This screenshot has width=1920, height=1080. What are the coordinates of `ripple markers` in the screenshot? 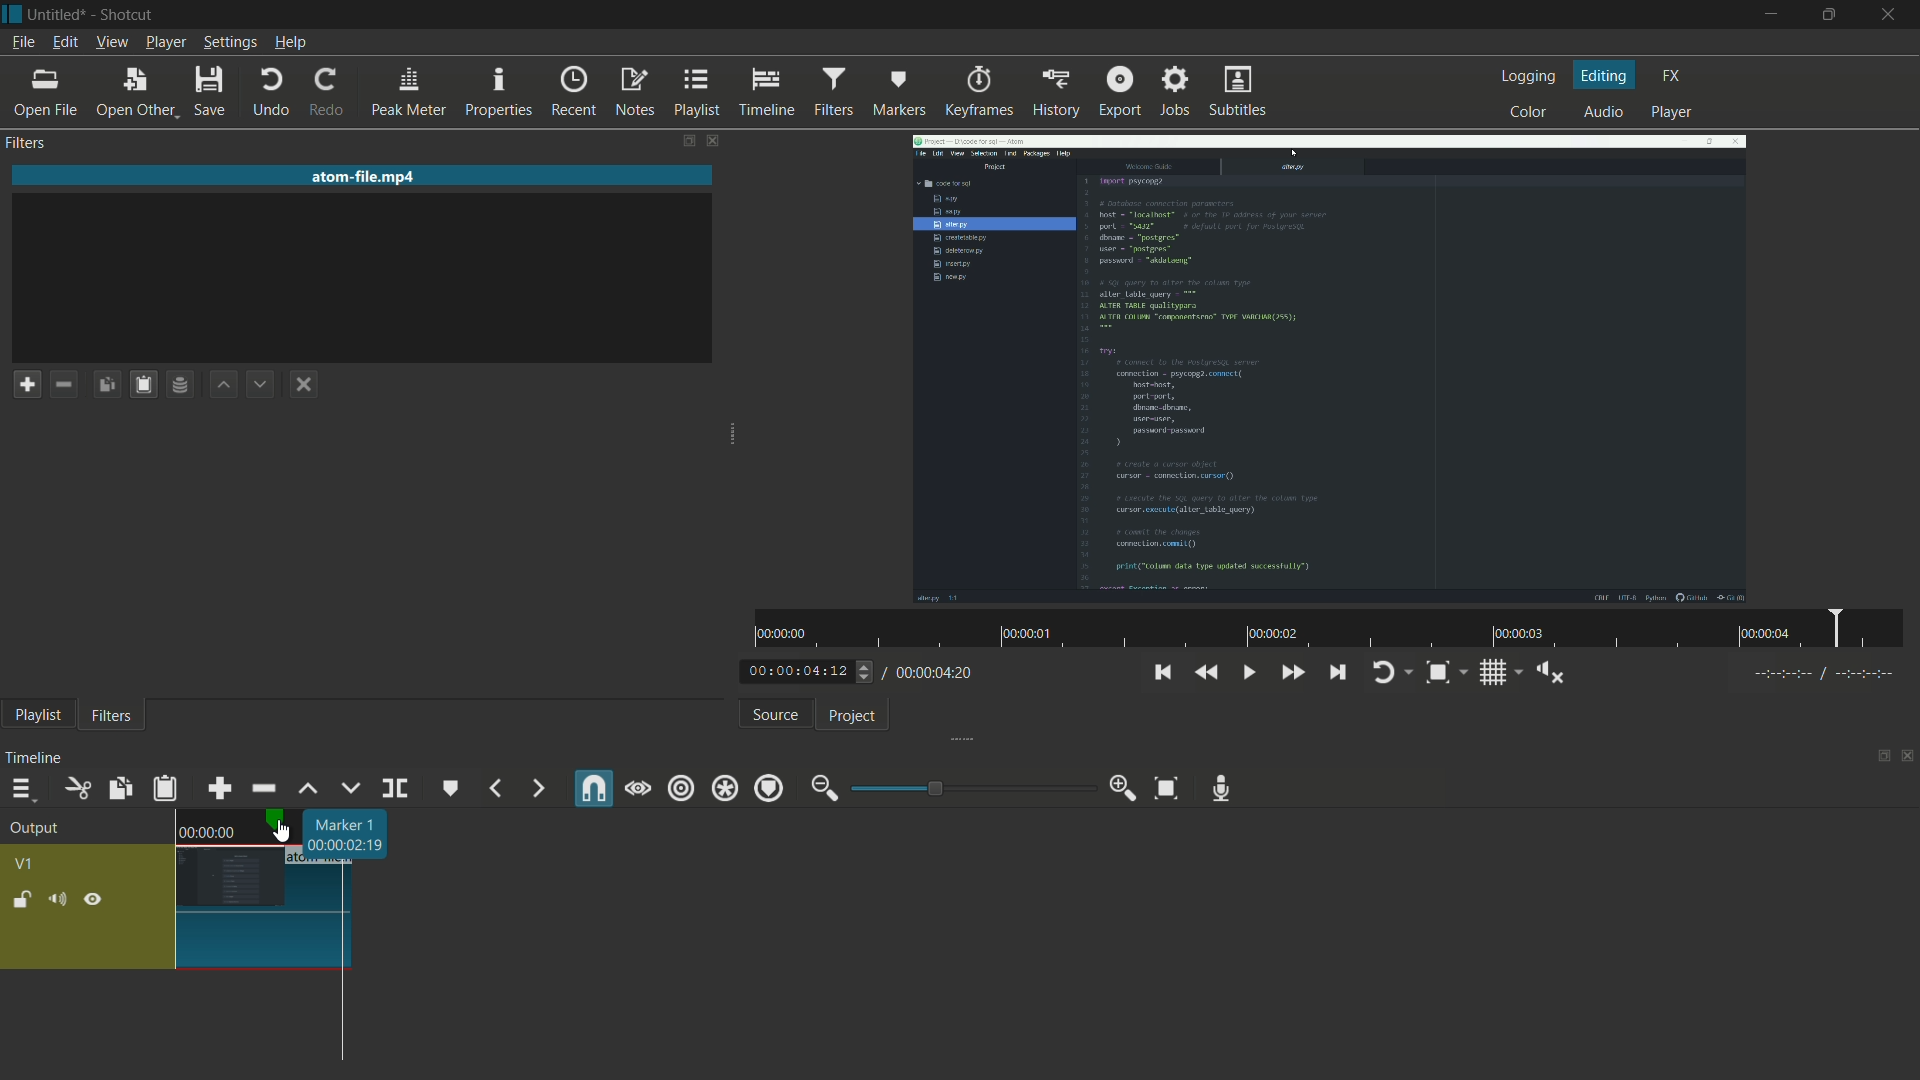 It's located at (769, 787).